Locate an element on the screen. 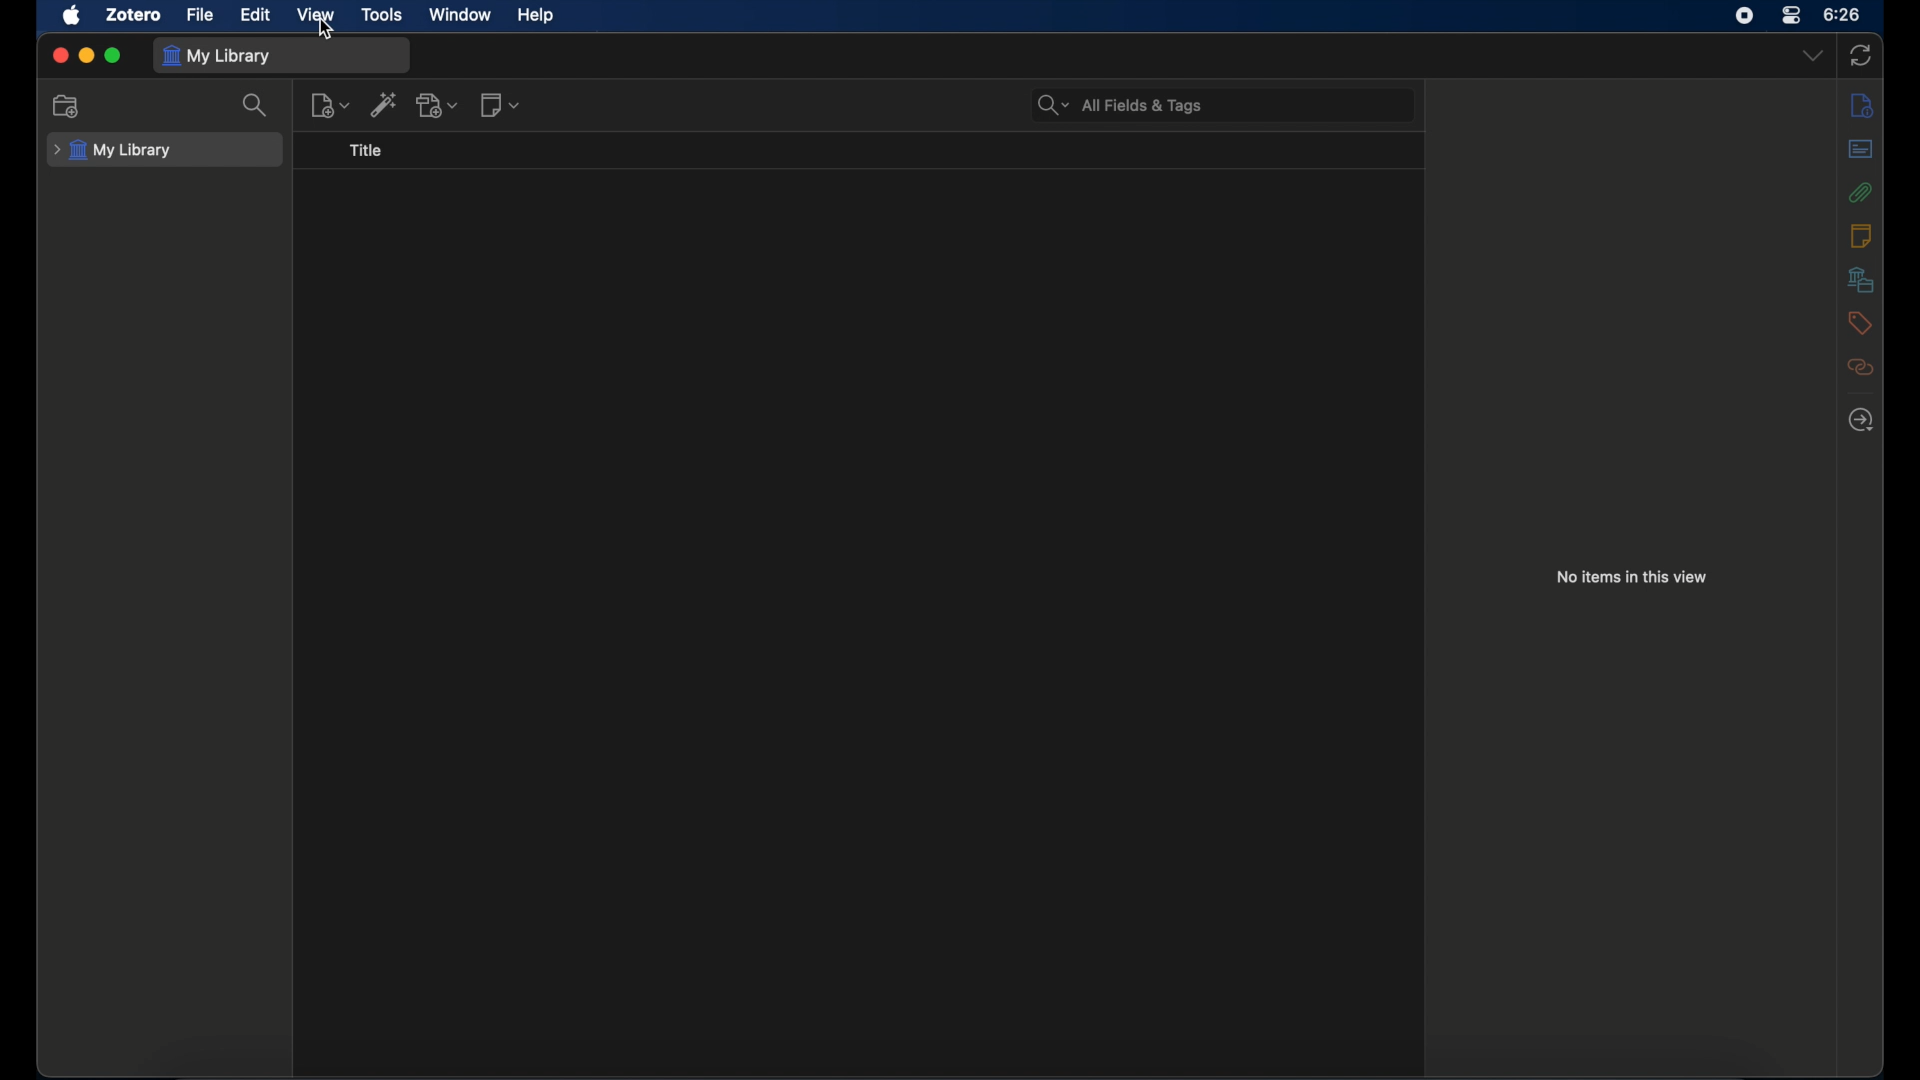 Image resolution: width=1920 pixels, height=1080 pixels. cursor is located at coordinates (328, 30).